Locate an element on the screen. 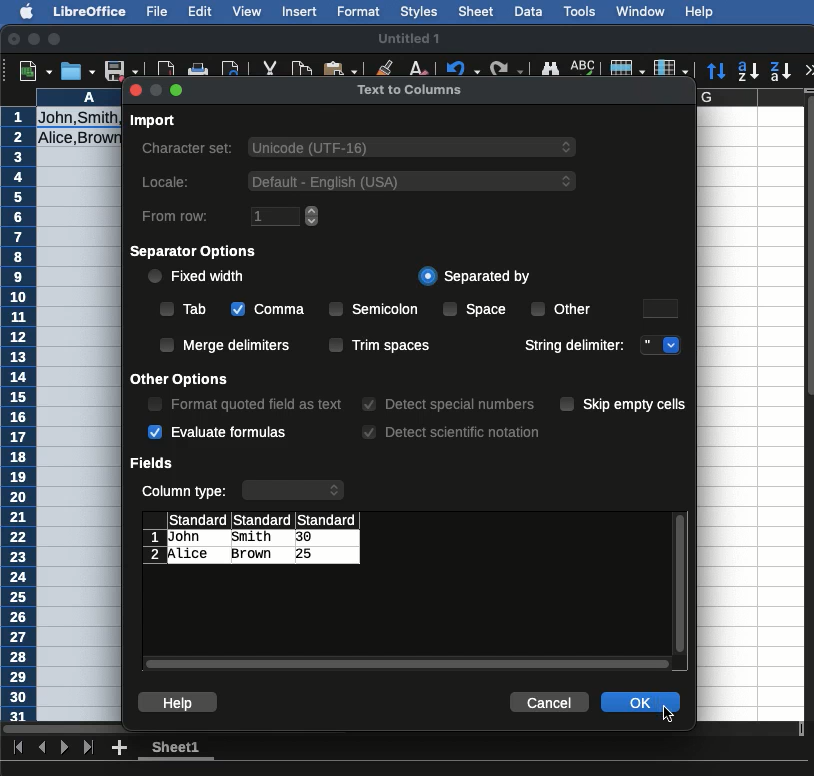  Cut is located at coordinates (271, 69).